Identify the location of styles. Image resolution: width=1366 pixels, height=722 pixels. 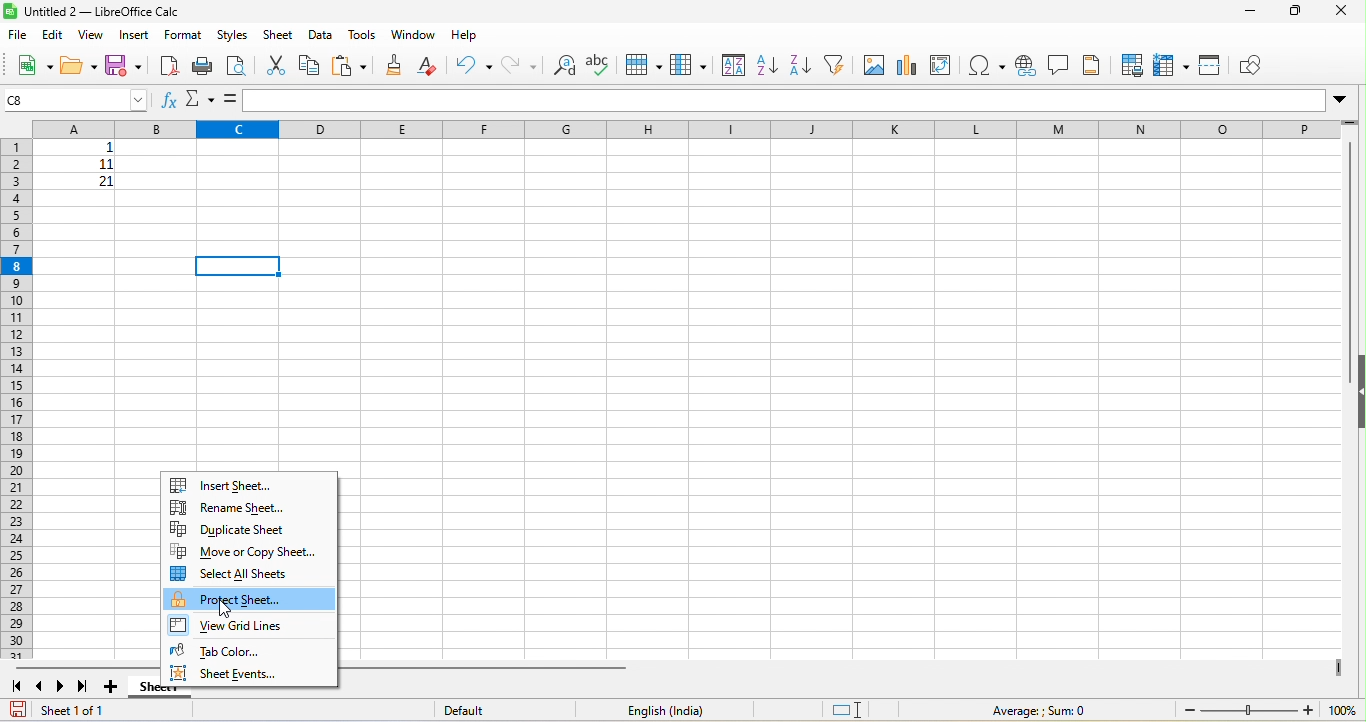
(233, 35).